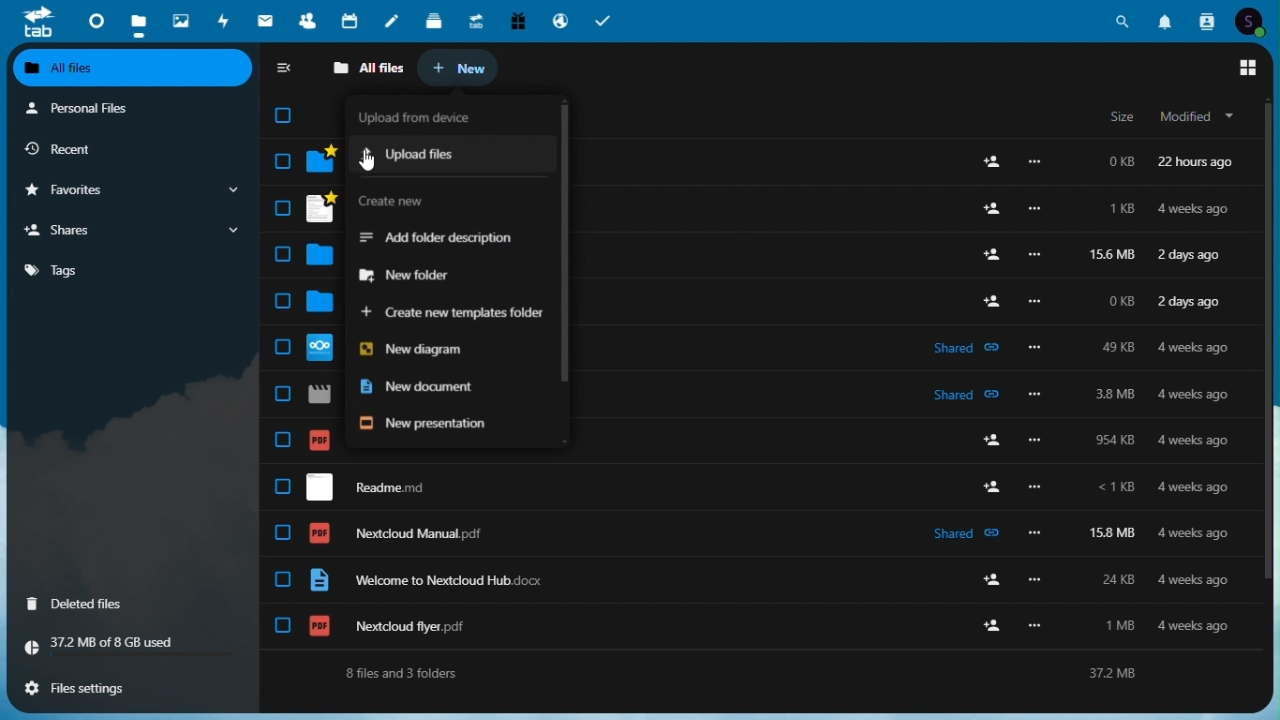 Image resolution: width=1280 pixels, height=720 pixels. I want to click on more options, so click(1043, 349).